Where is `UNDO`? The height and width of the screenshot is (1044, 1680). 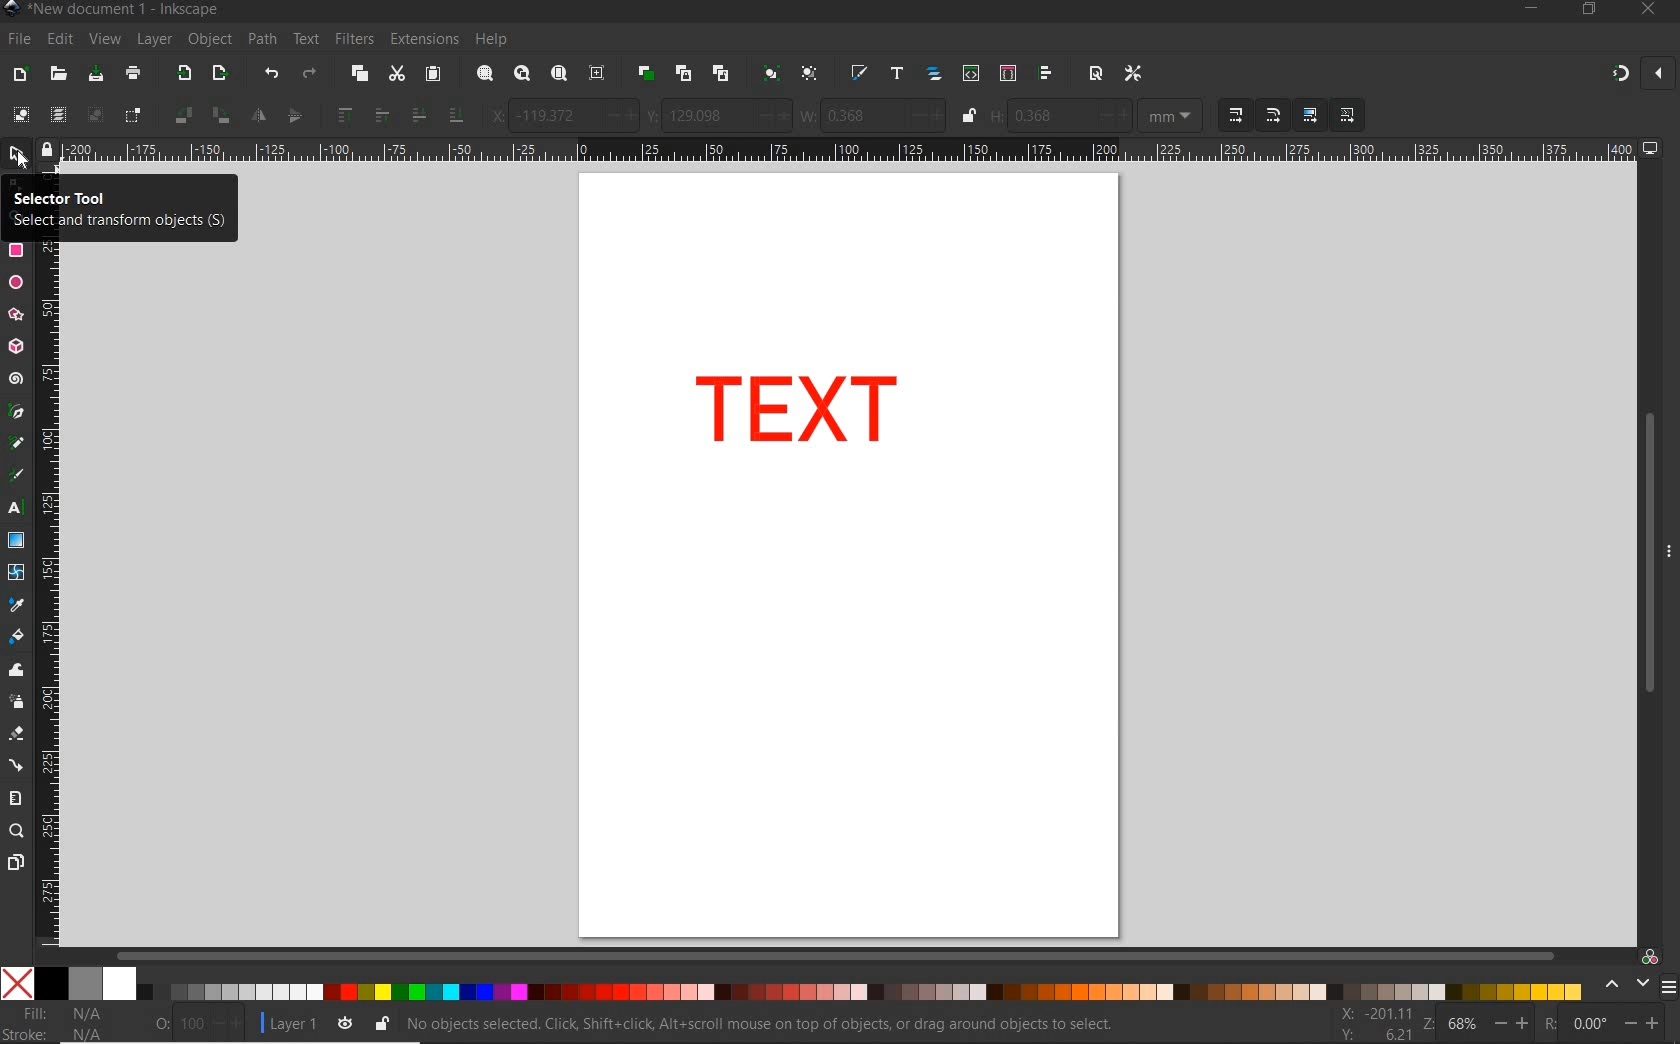 UNDO is located at coordinates (271, 72).